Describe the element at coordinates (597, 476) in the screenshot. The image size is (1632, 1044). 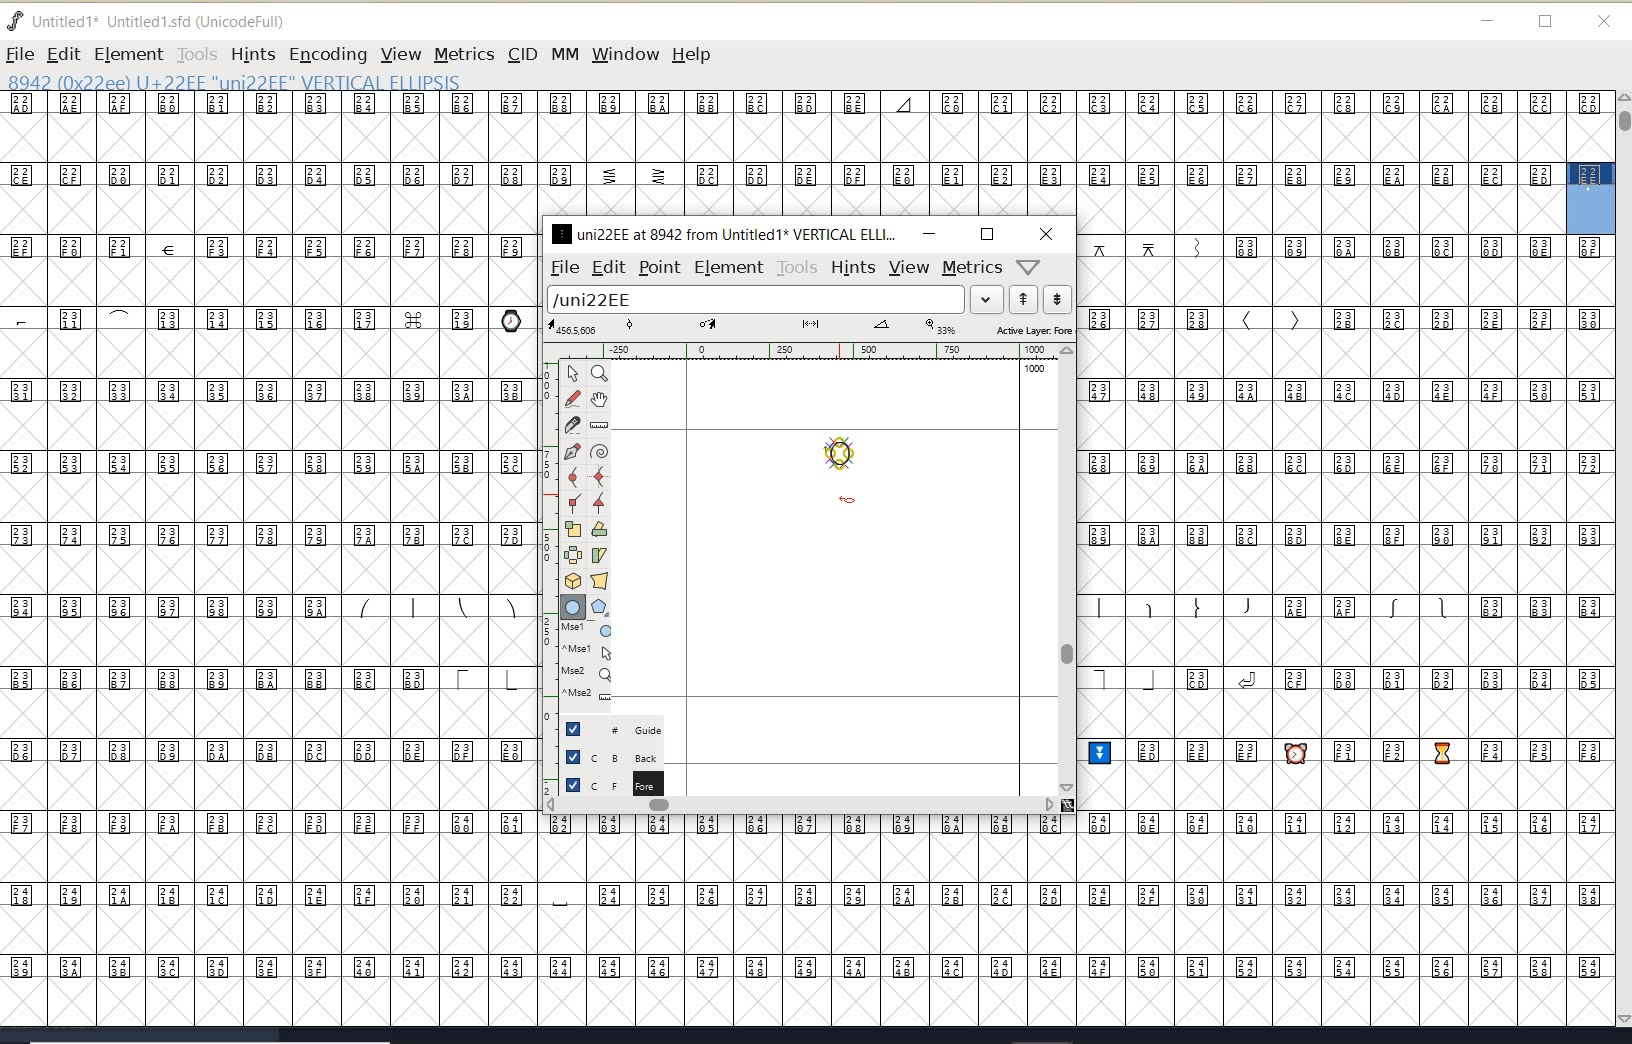
I see `add a curve point always either horizontal or vertical` at that location.